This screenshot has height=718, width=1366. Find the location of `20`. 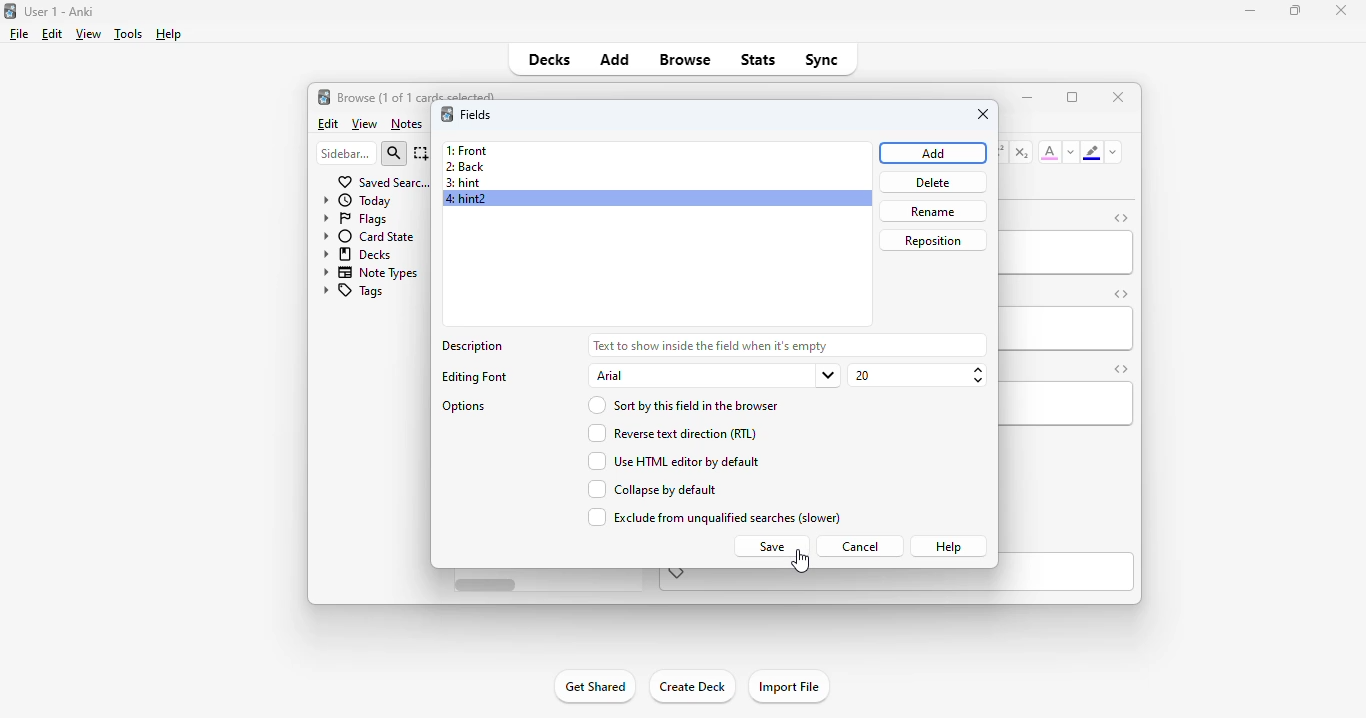

20 is located at coordinates (919, 376).